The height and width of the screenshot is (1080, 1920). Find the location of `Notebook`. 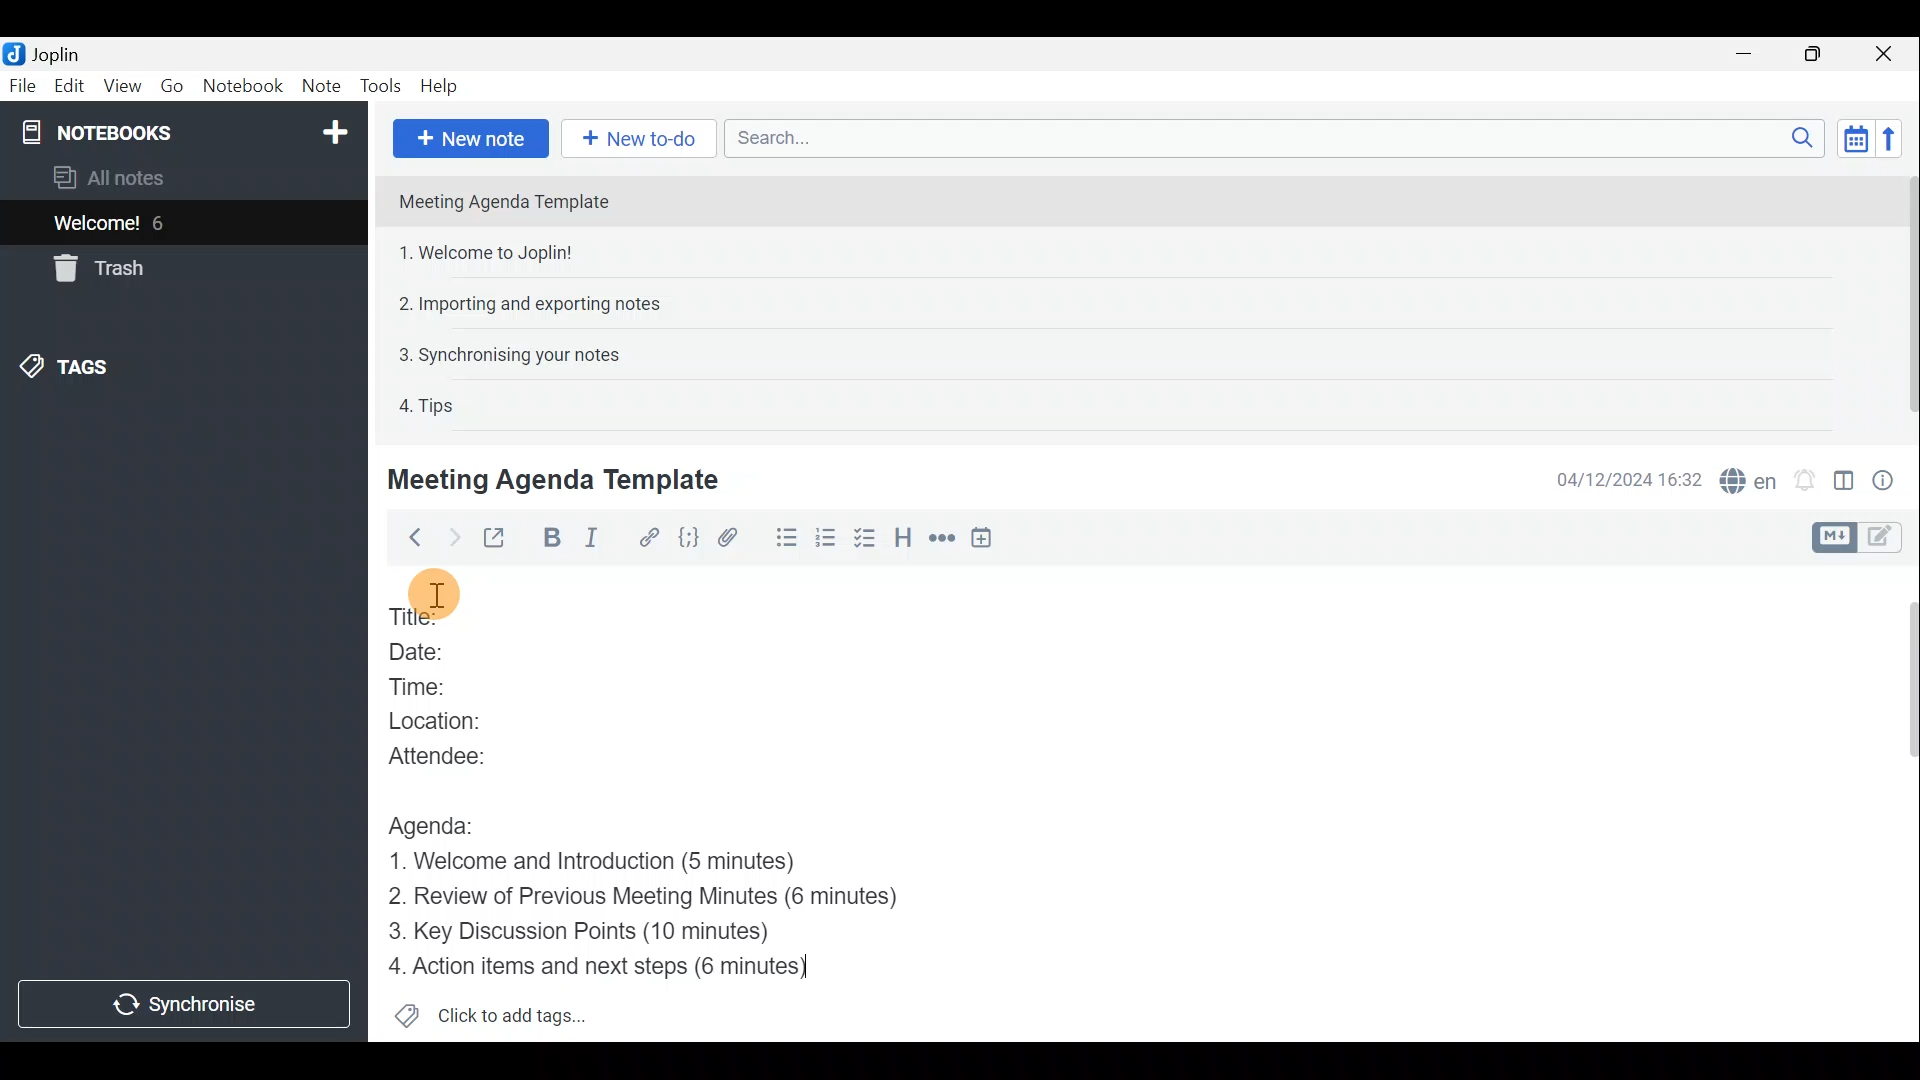

Notebook is located at coordinates (243, 85).